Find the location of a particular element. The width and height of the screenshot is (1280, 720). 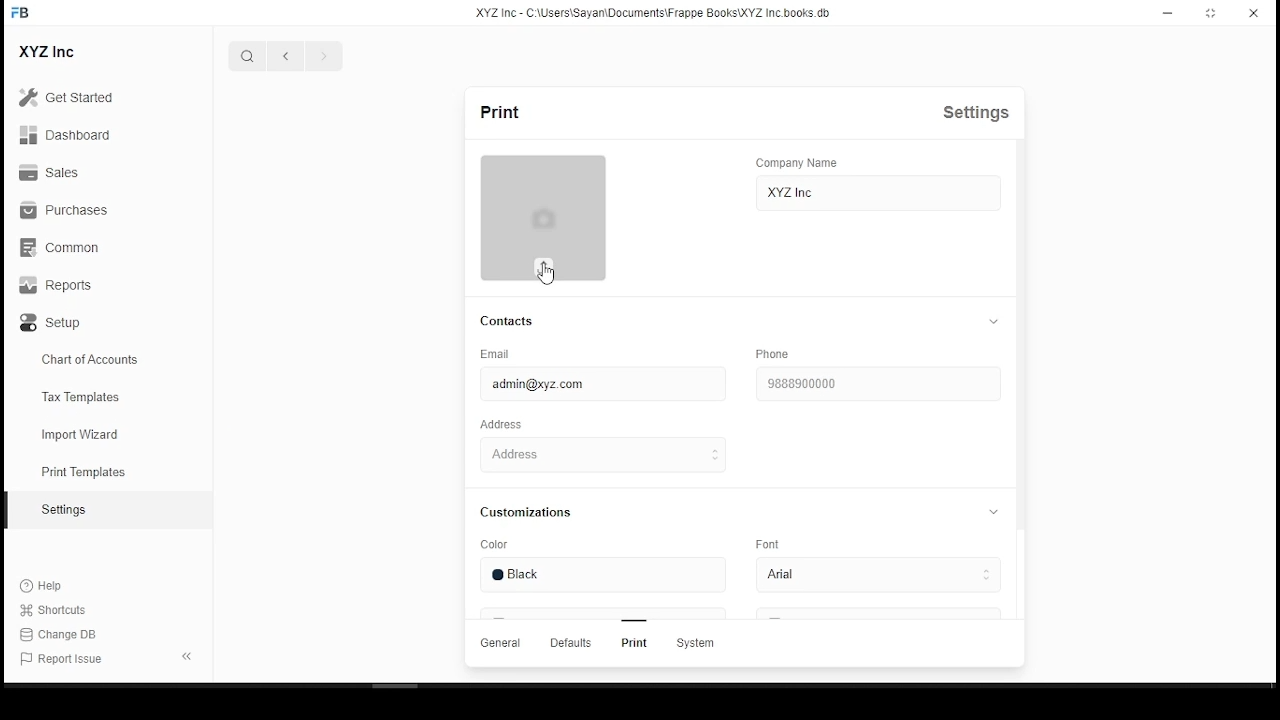

mouse pointer is located at coordinates (547, 273).